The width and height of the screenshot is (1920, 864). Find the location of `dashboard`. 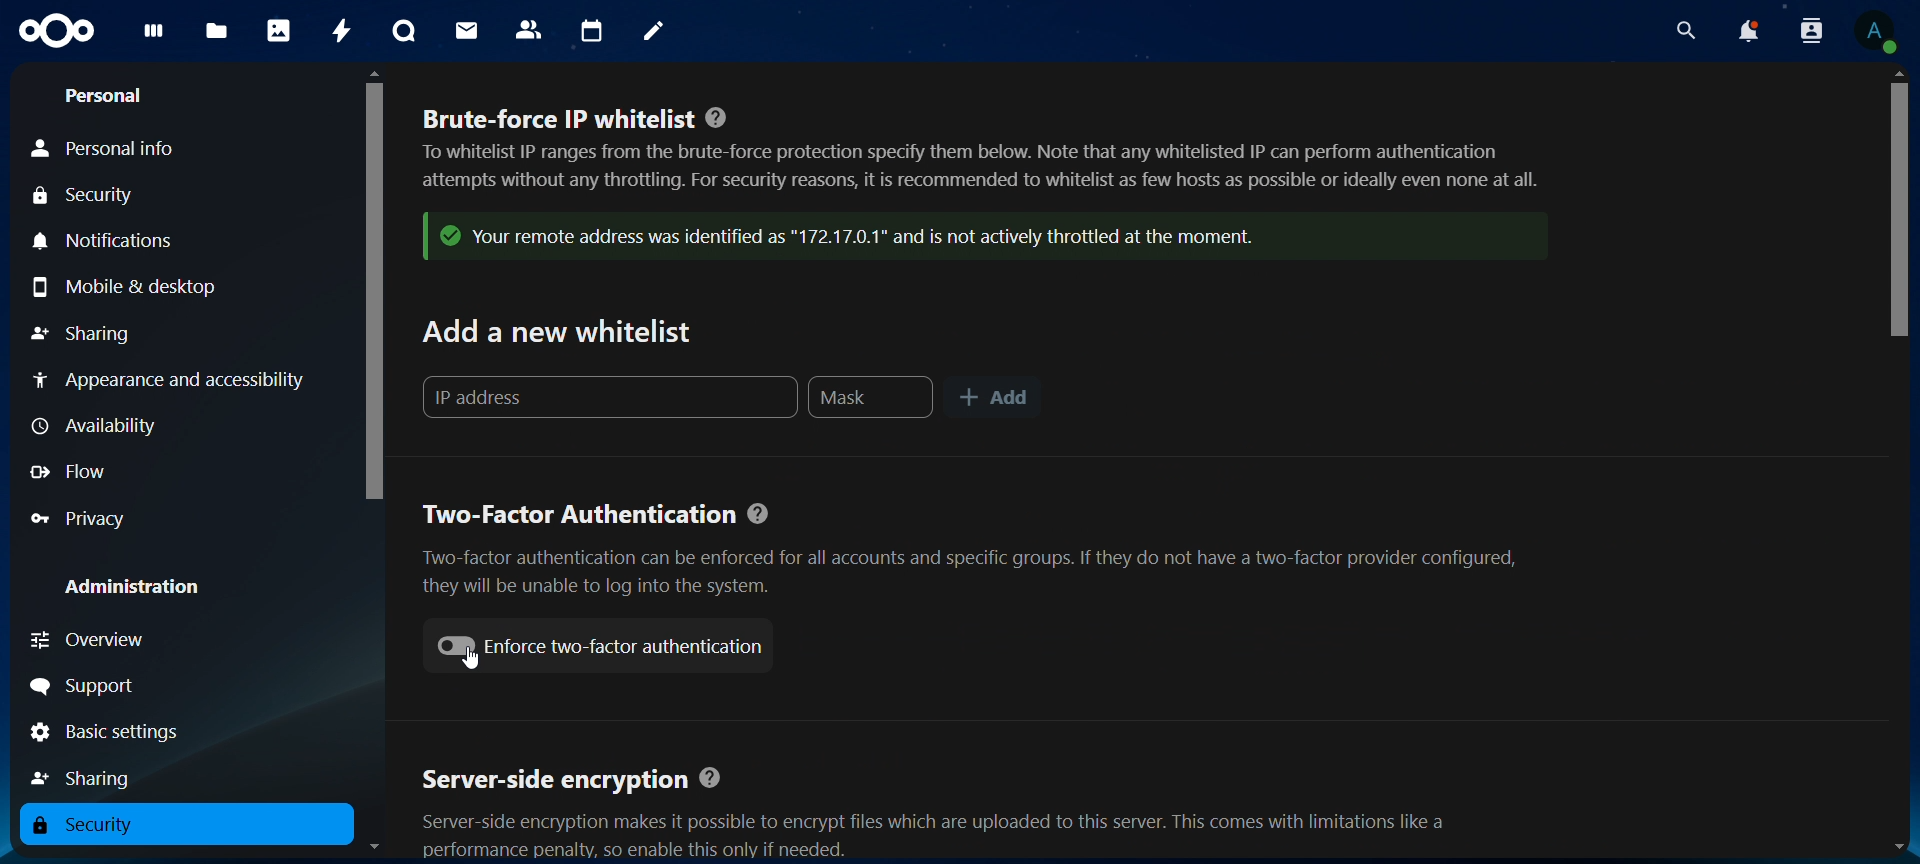

dashboard is located at coordinates (154, 36).